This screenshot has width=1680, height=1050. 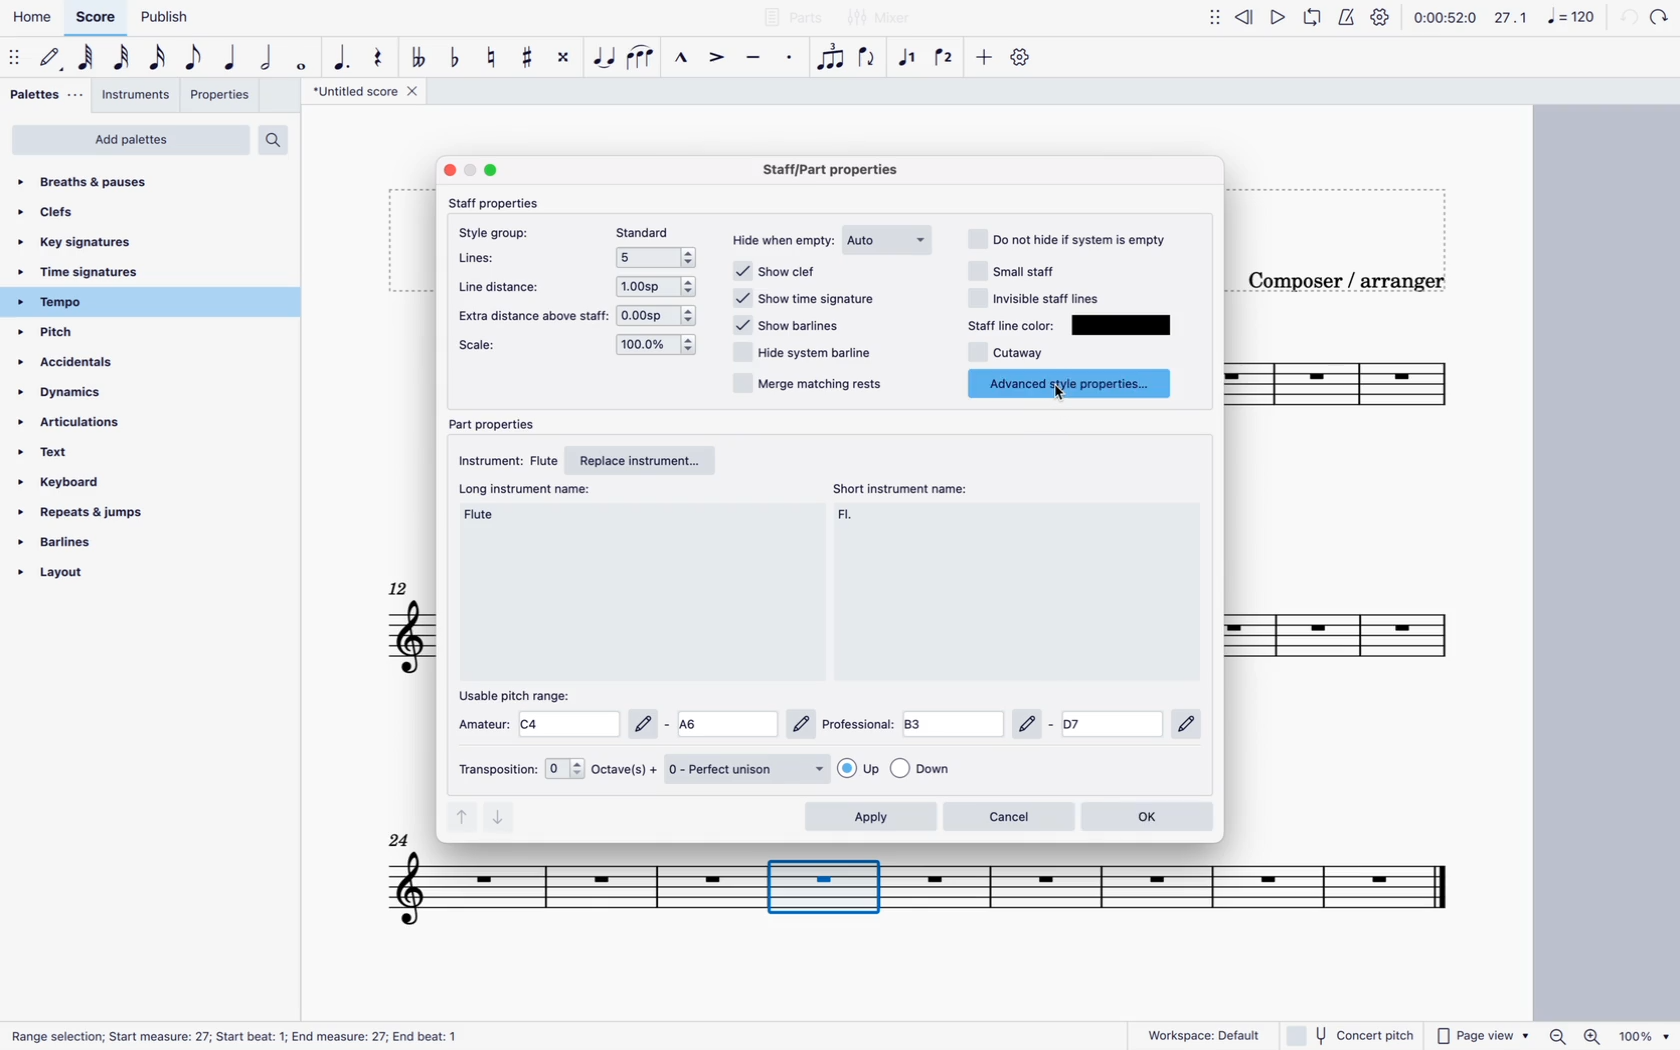 I want to click on zoom, so click(x=1608, y=1034).